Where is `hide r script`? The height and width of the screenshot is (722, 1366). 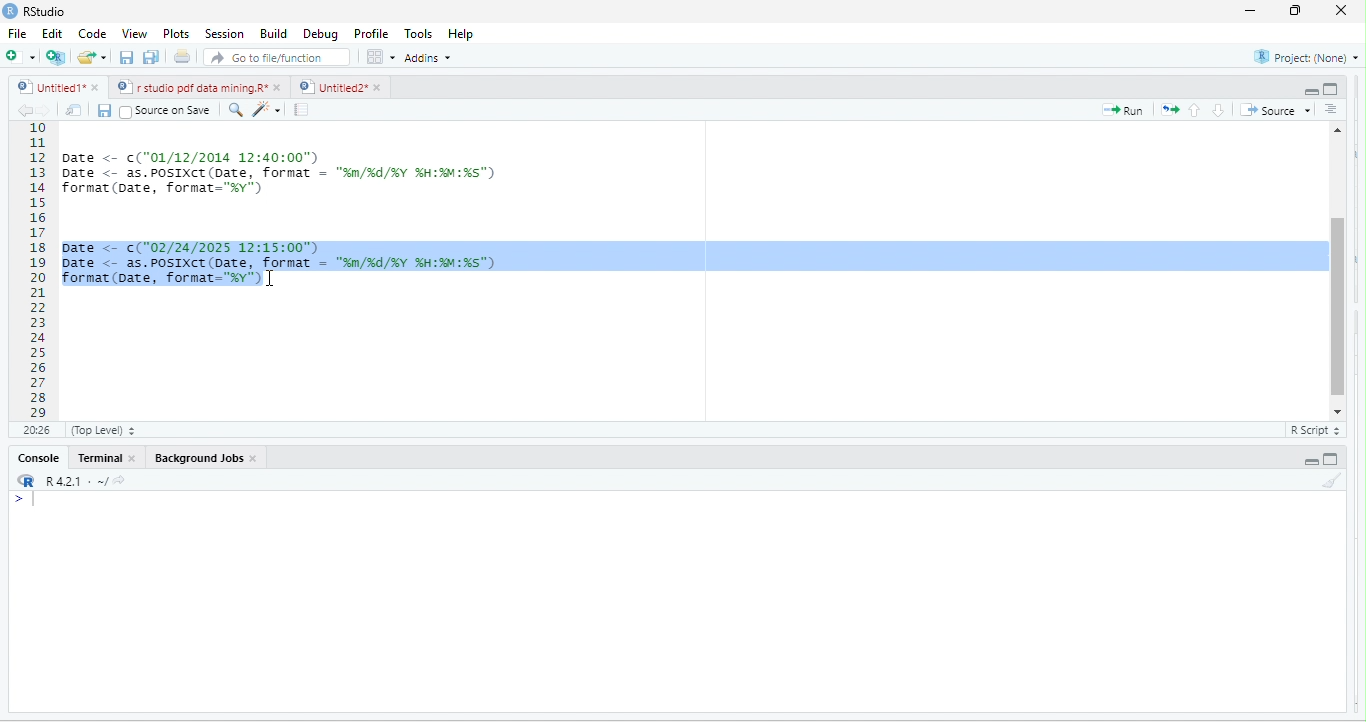 hide r script is located at coordinates (1310, 461).